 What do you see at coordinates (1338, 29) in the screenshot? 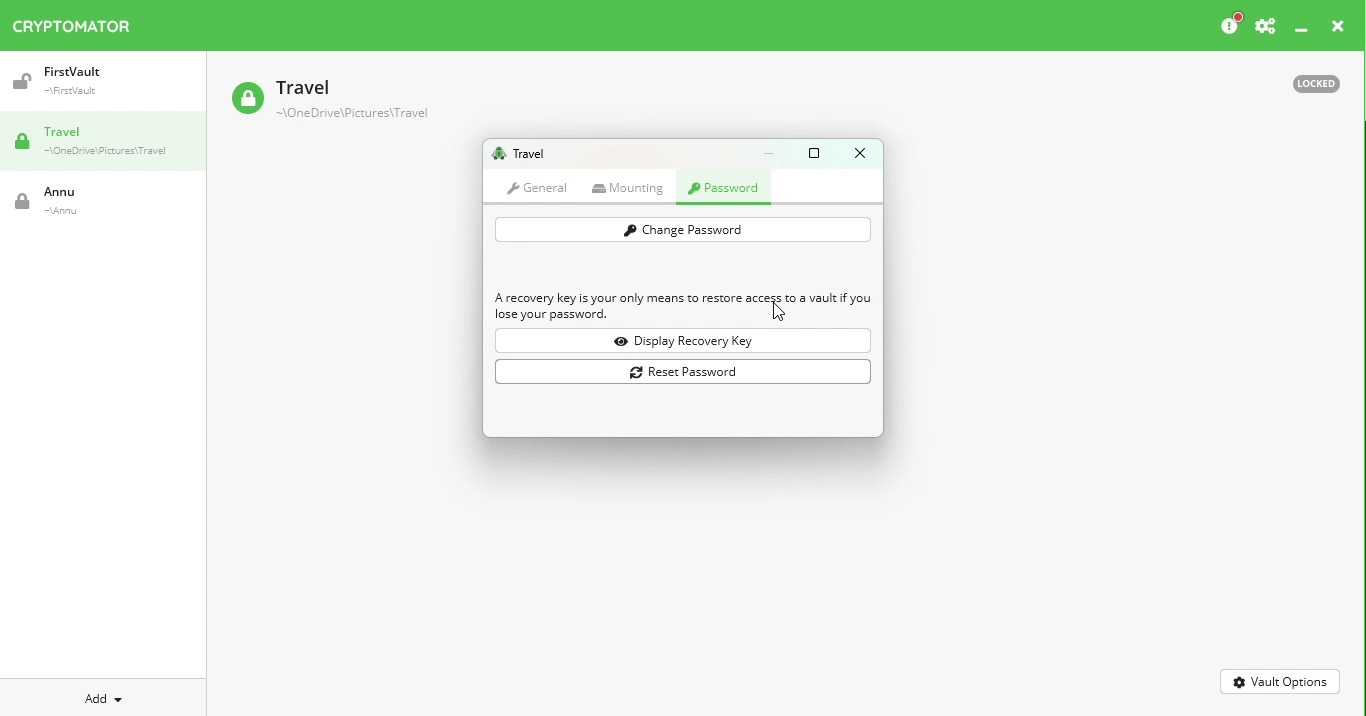
I see `Close` at bounding box center [1338, 29].